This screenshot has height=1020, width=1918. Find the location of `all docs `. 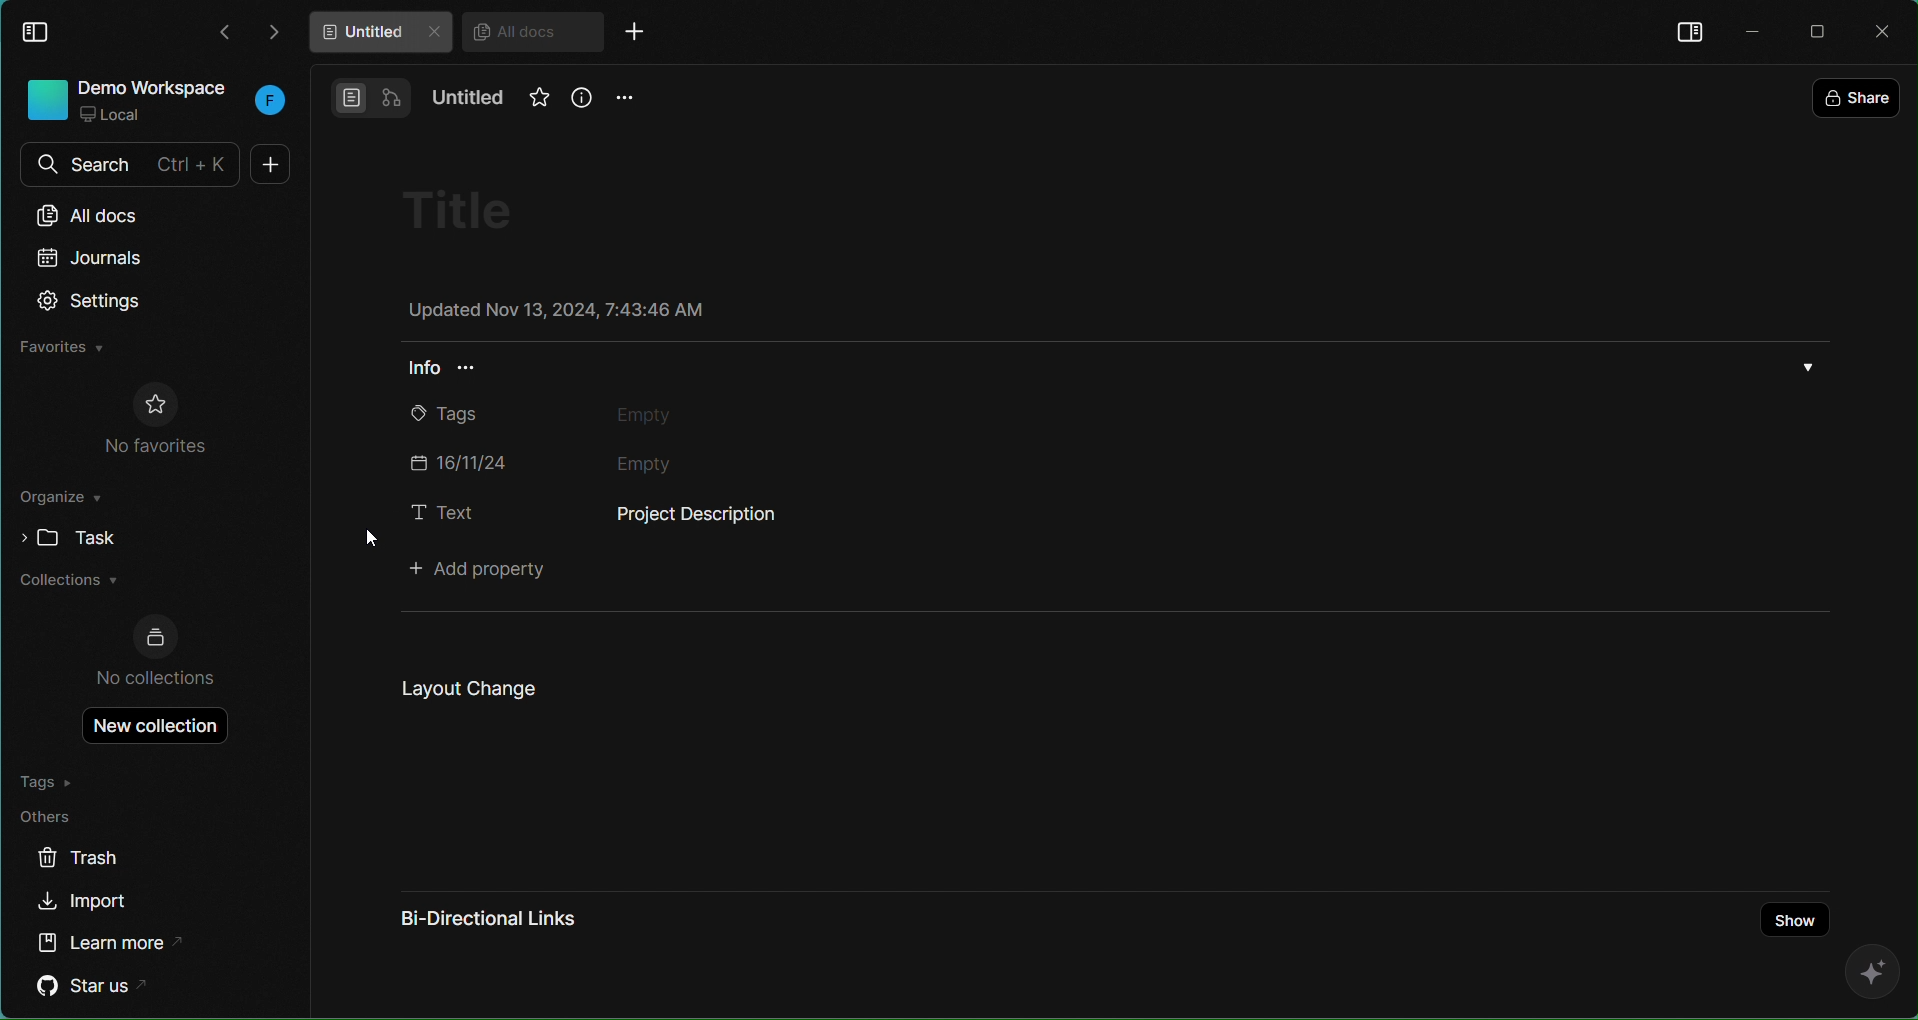

all docs  is located at coordinates (109, 213).